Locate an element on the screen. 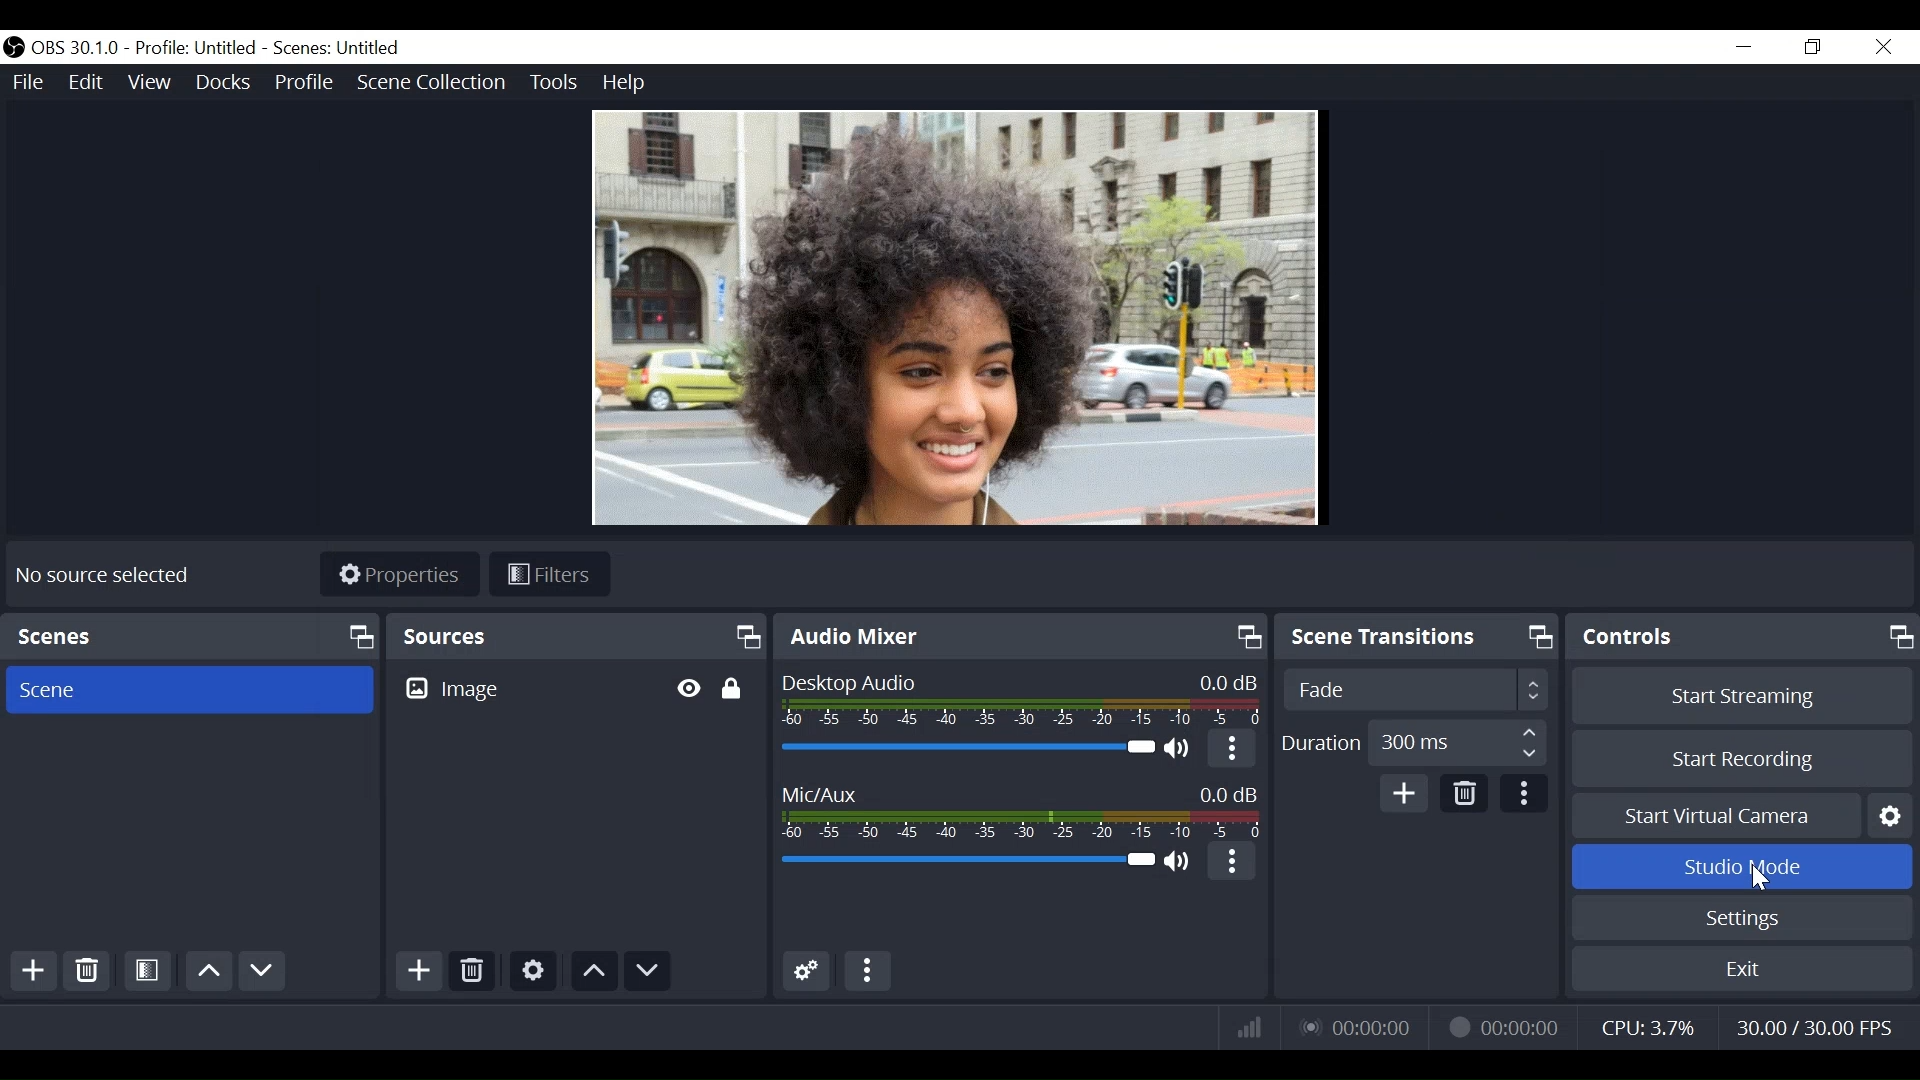 This screenshot has height=1080, width=1920. Toggle Lock/Unlock is located at coordinates (731, 686).